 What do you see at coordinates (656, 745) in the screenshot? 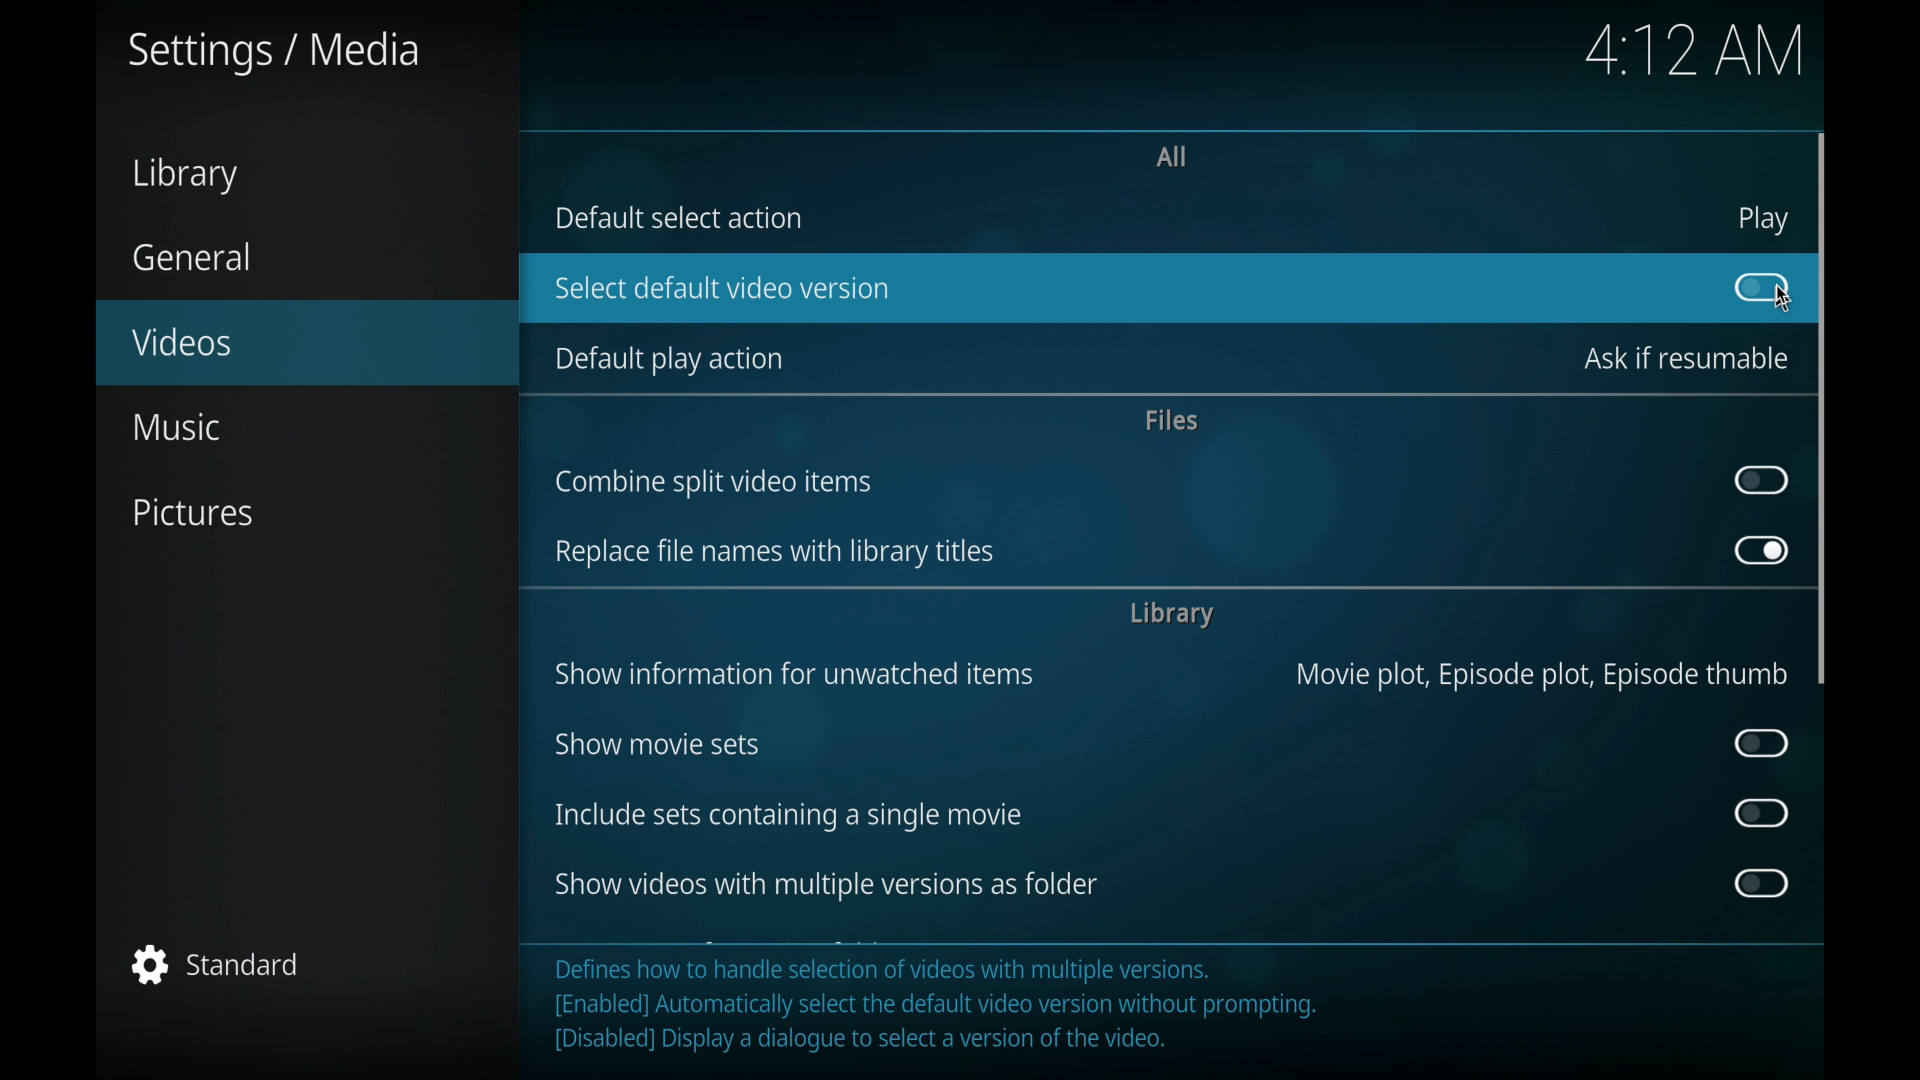
I see `show movie sets` at bounding box center [656, 745].